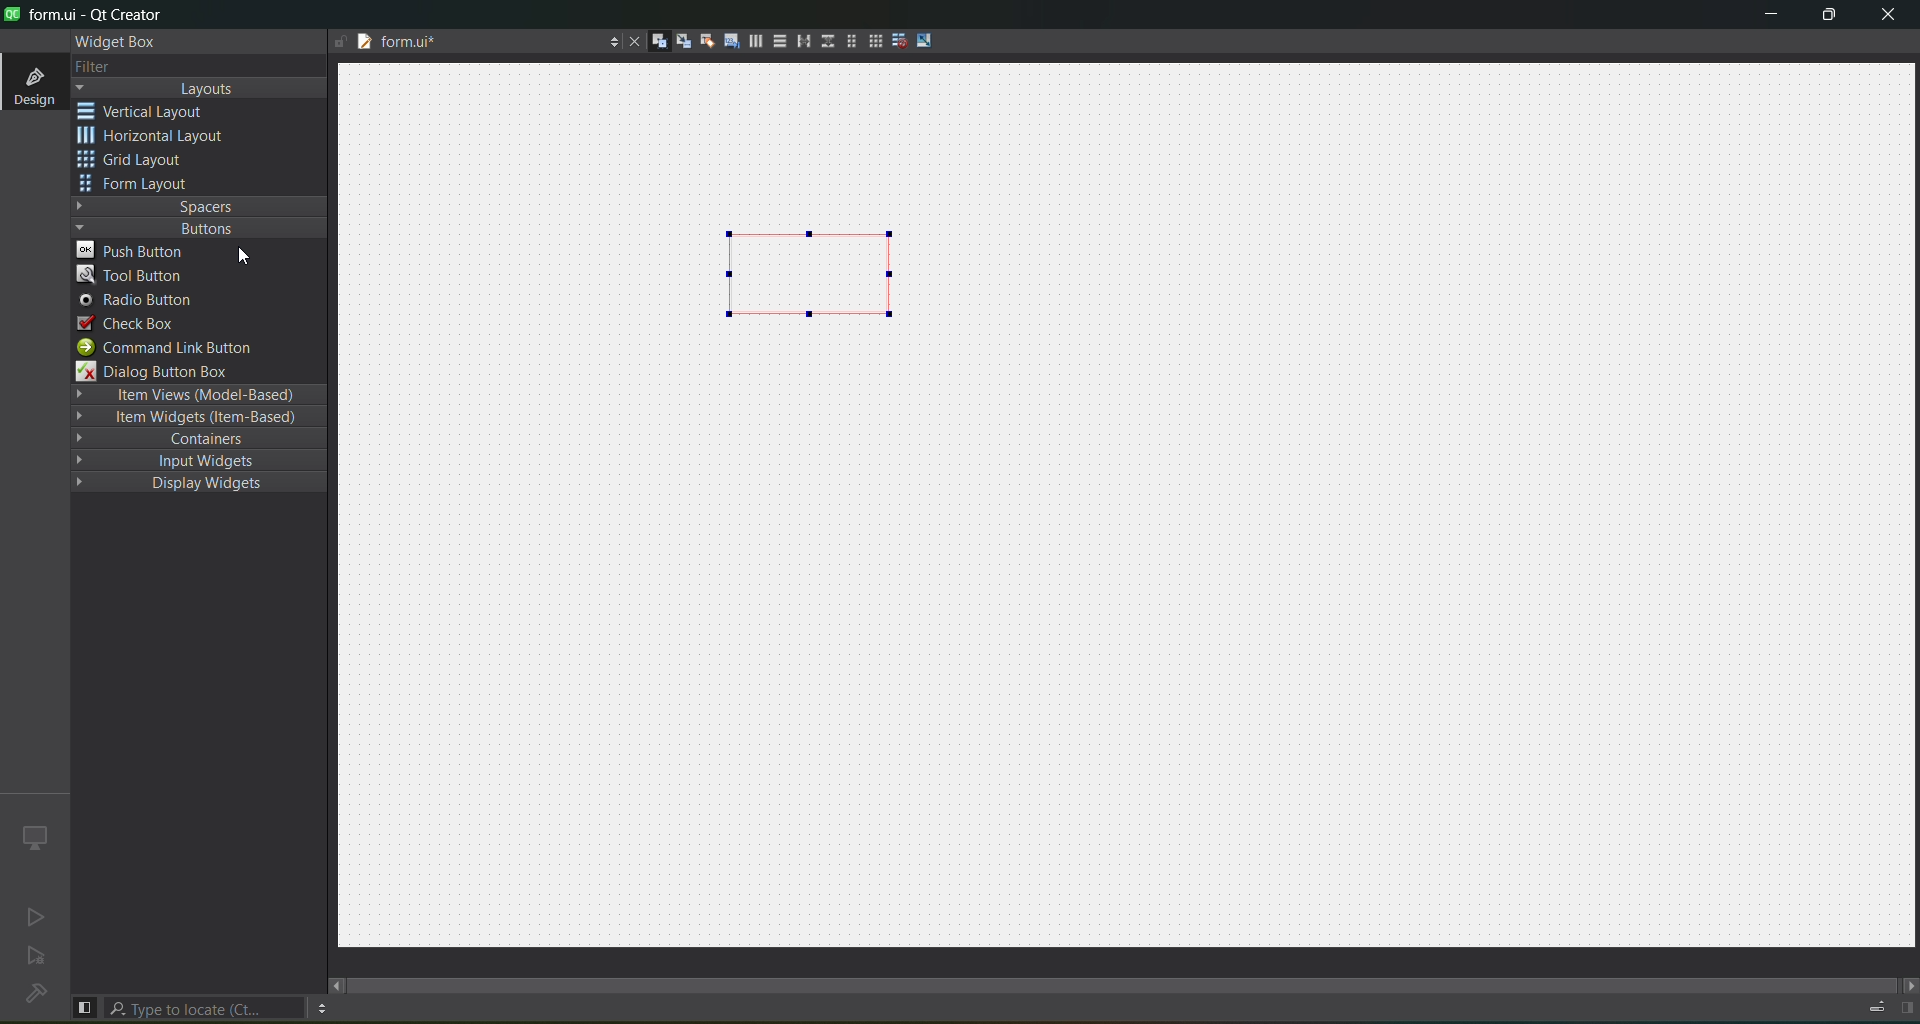 The width and height of the screenshot is (1920, 1024). What do you see at coordinates (206, 1008) in the screenshot?
I see `search` at bounding box center [206, 1008].